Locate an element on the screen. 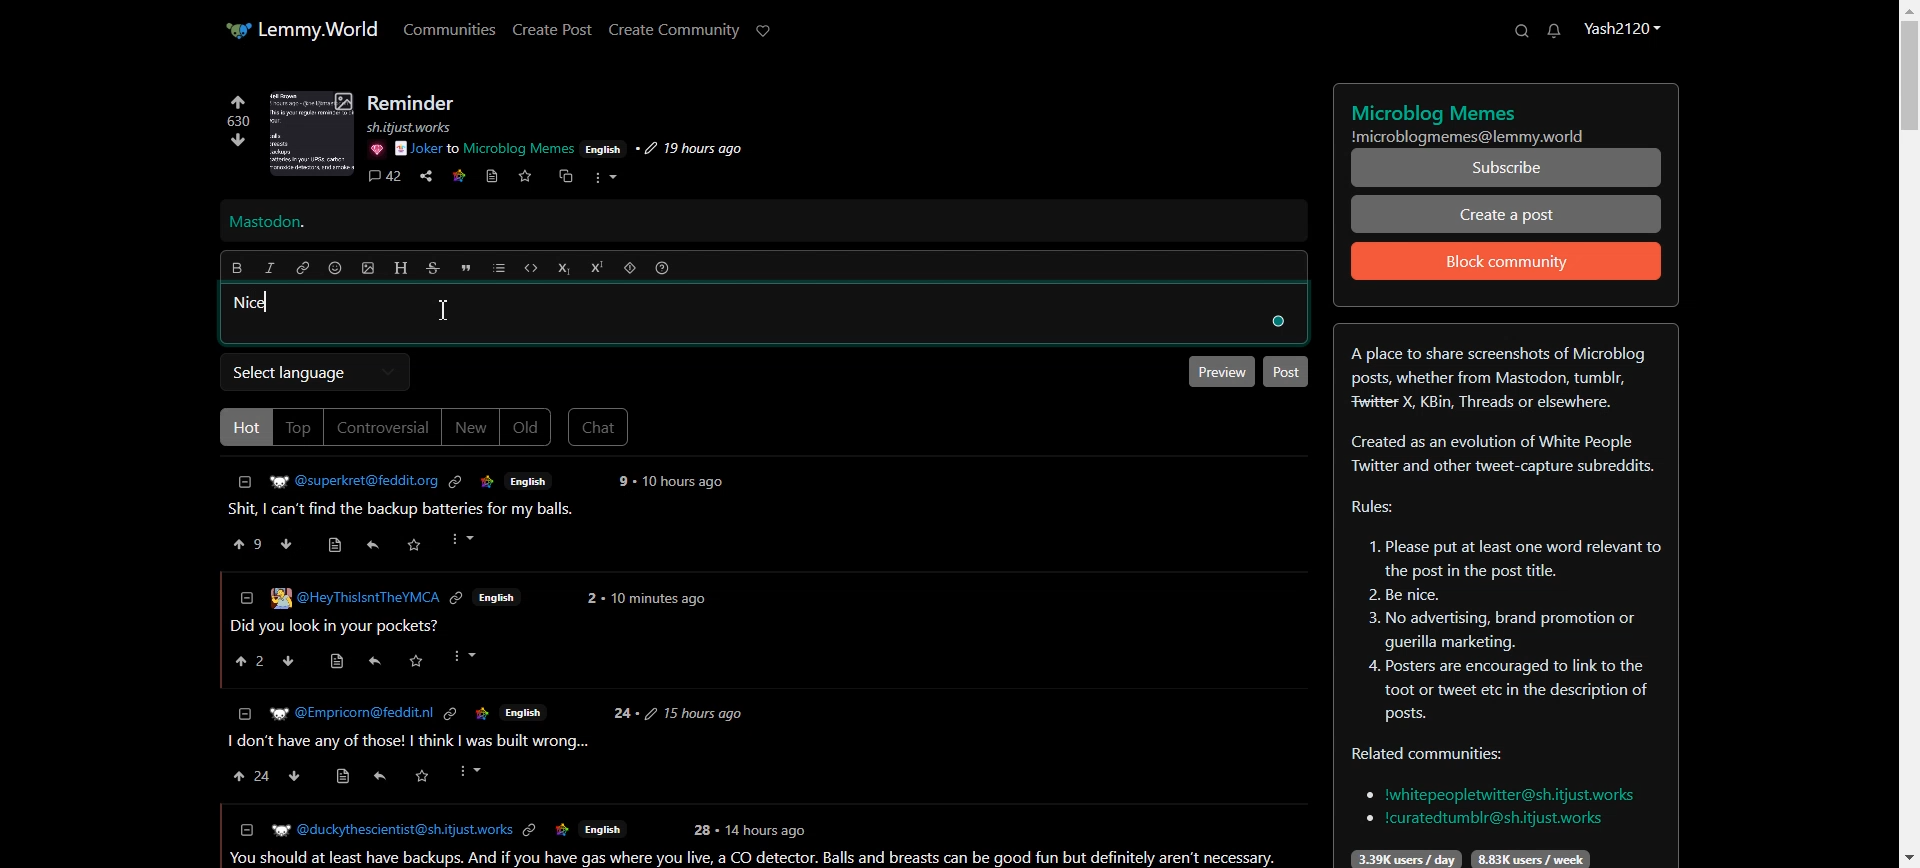  Old is located at coordinates (526, 428).